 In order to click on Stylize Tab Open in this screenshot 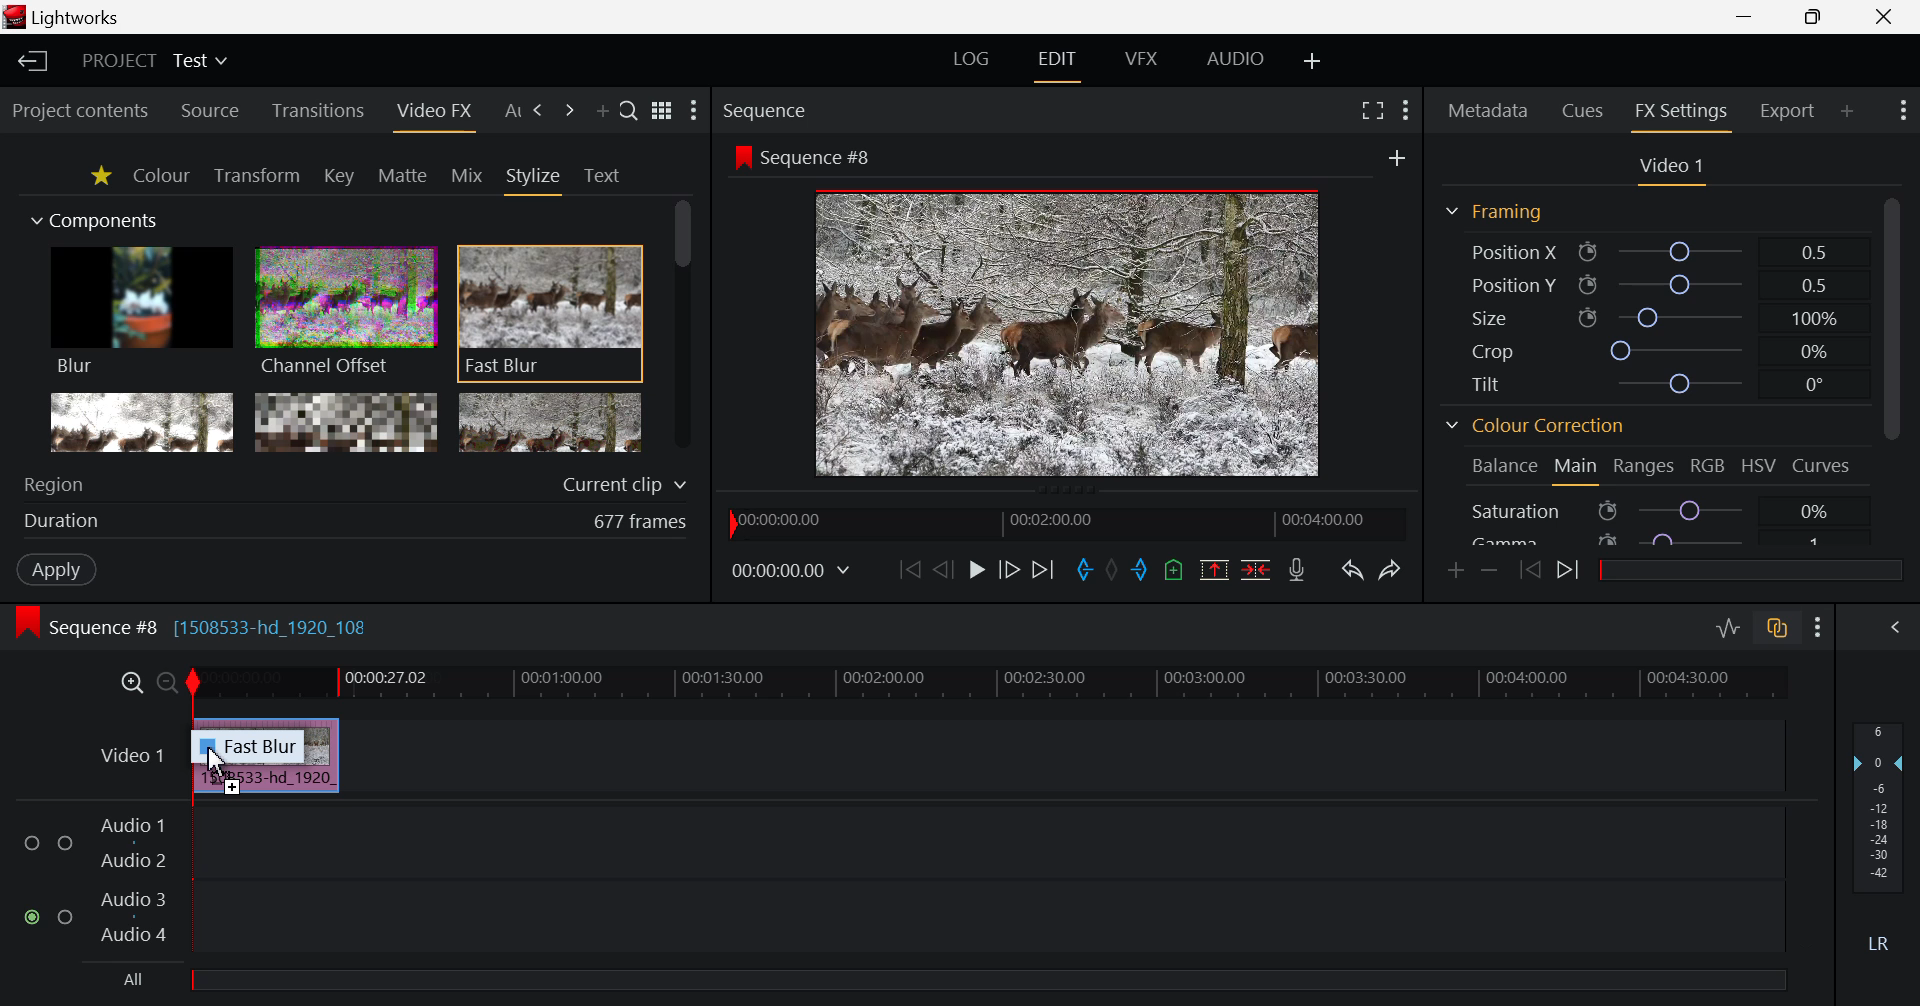, I will do `click(533, 177)`.